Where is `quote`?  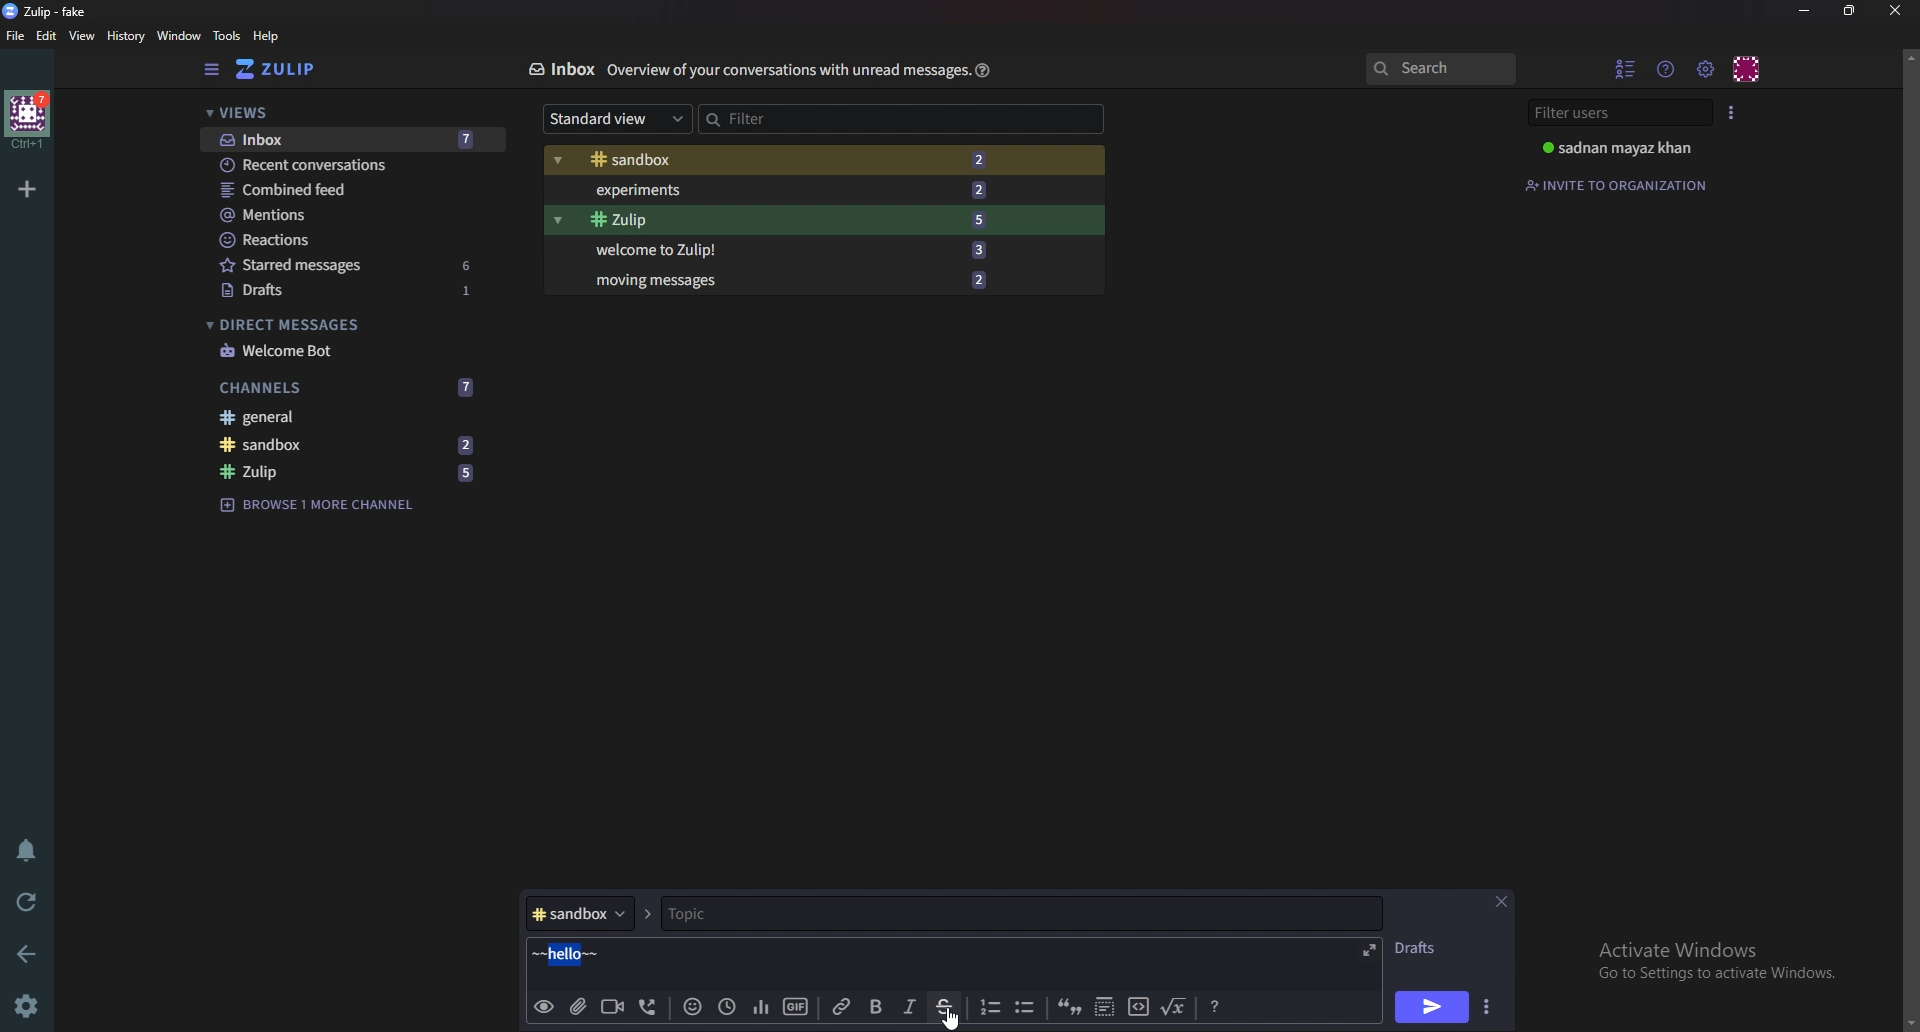
quote is located at coordinates (1069, 1008).